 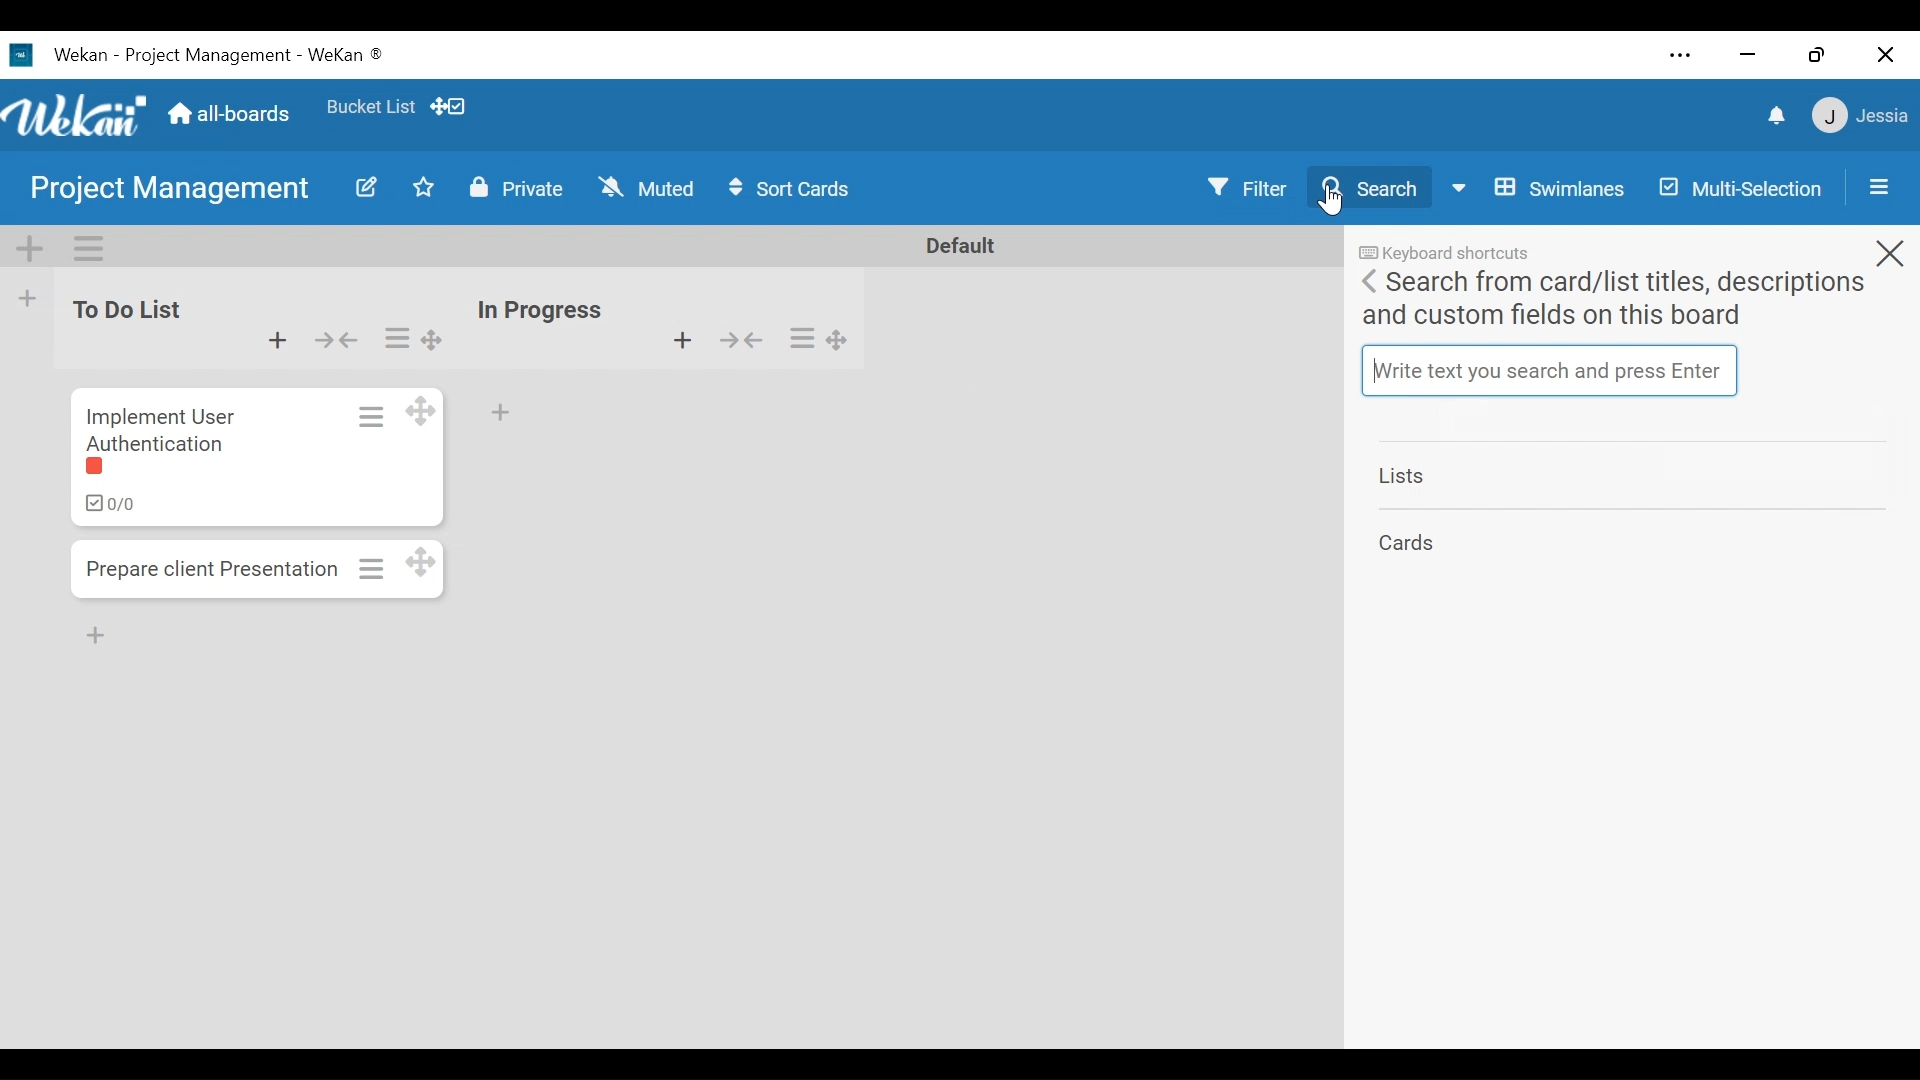 I want to click on Filter, so click(x=1245, y=186).